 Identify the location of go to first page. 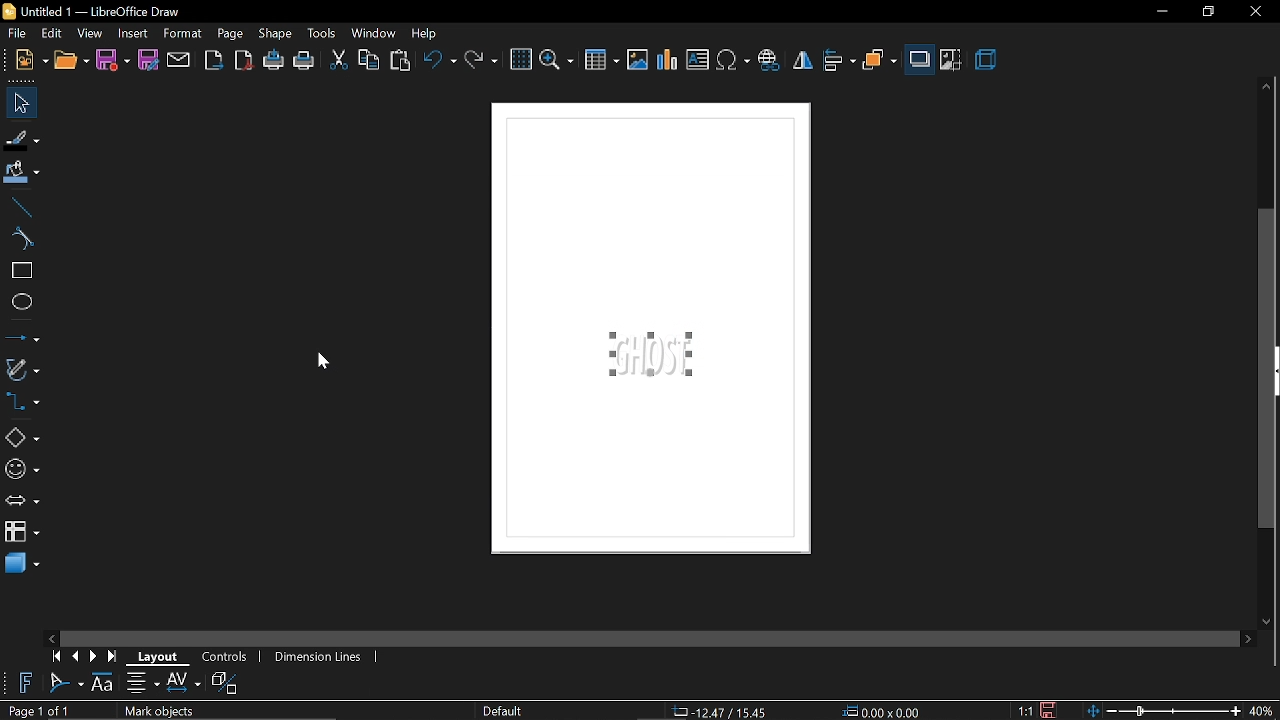
(55, 657).